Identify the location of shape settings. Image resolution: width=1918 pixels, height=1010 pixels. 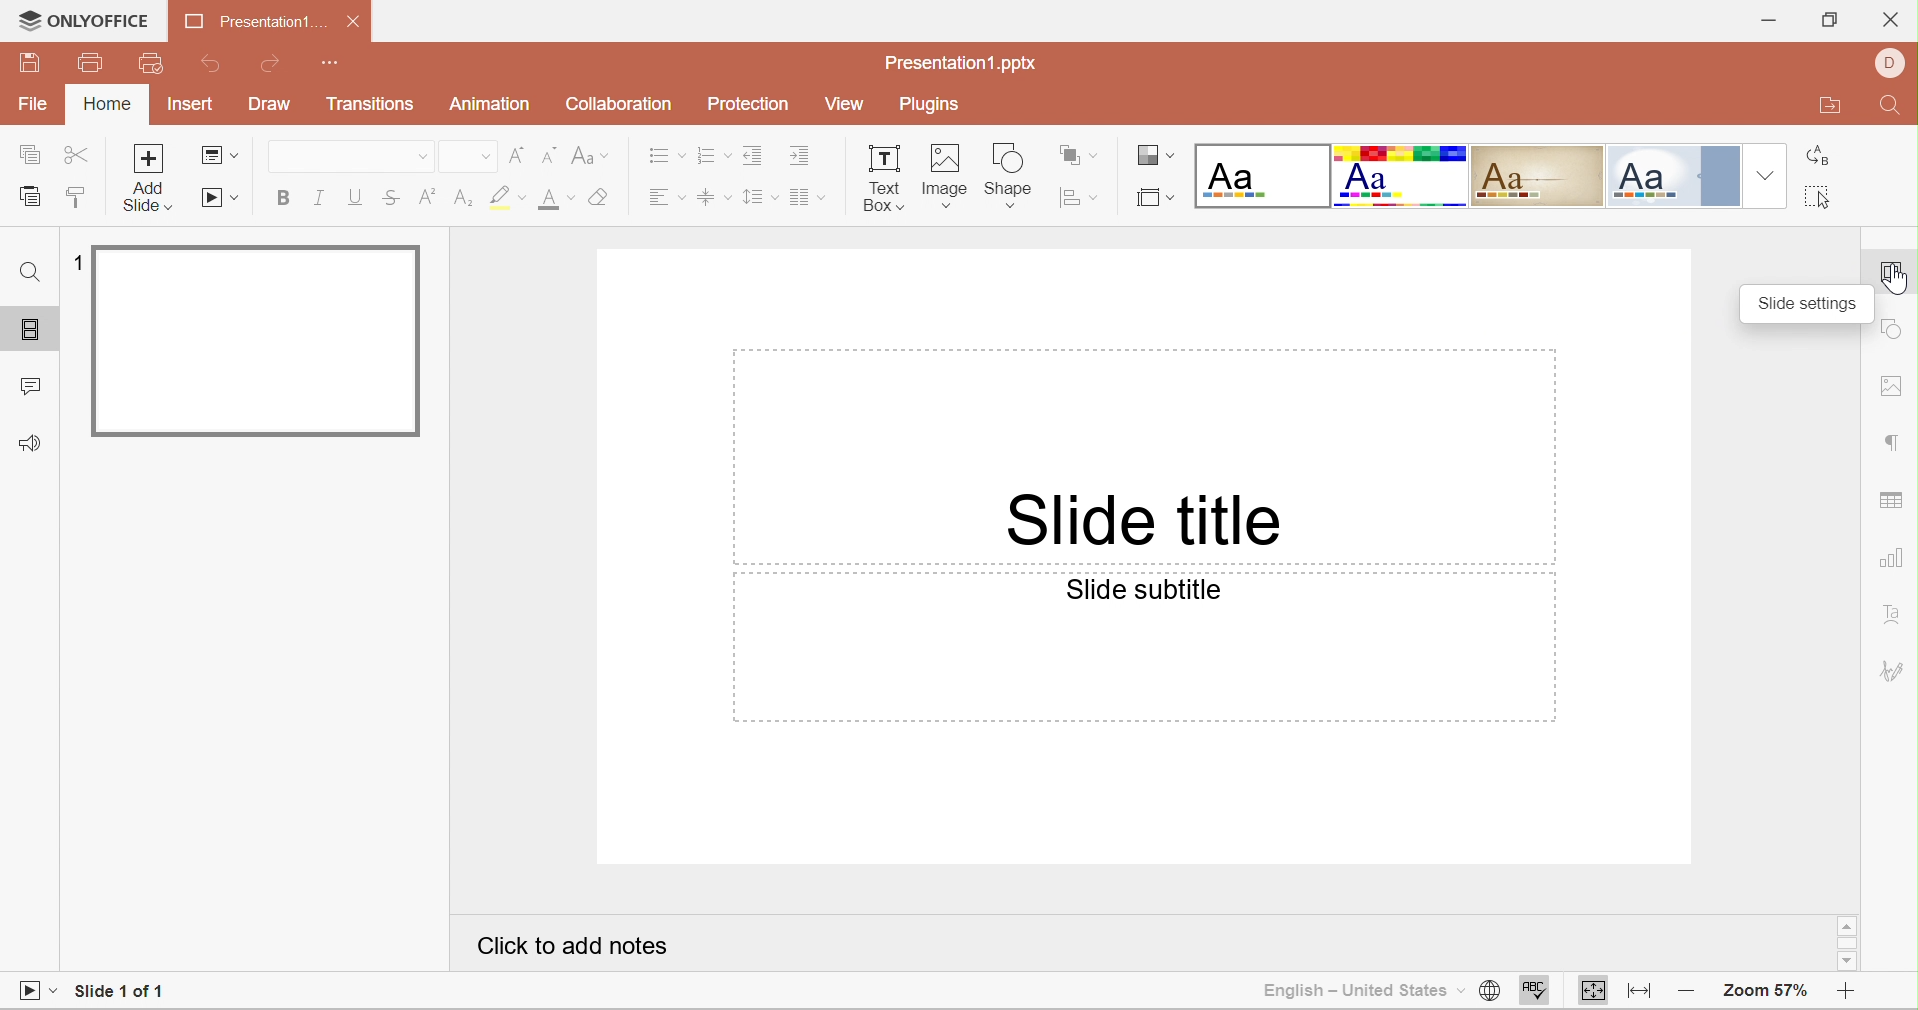
(1896, 332).